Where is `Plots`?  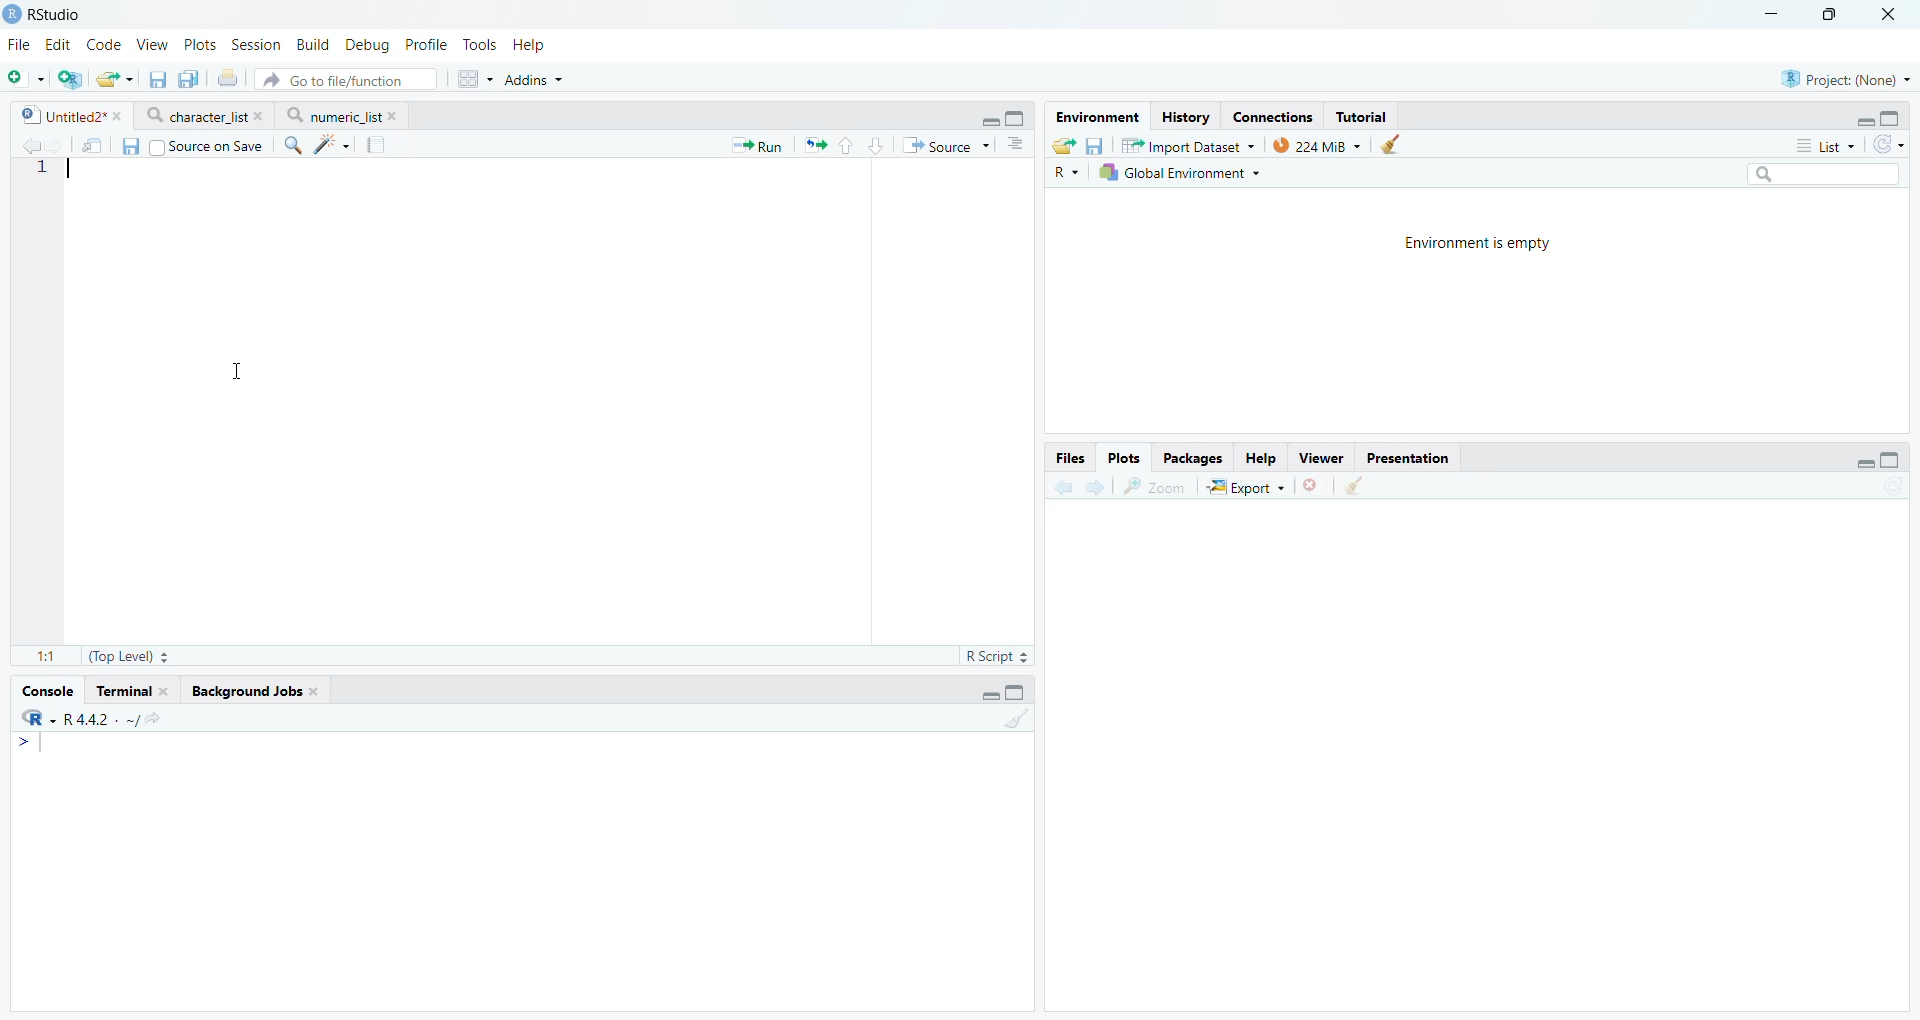 Plots is located at coordinates (204, 43).